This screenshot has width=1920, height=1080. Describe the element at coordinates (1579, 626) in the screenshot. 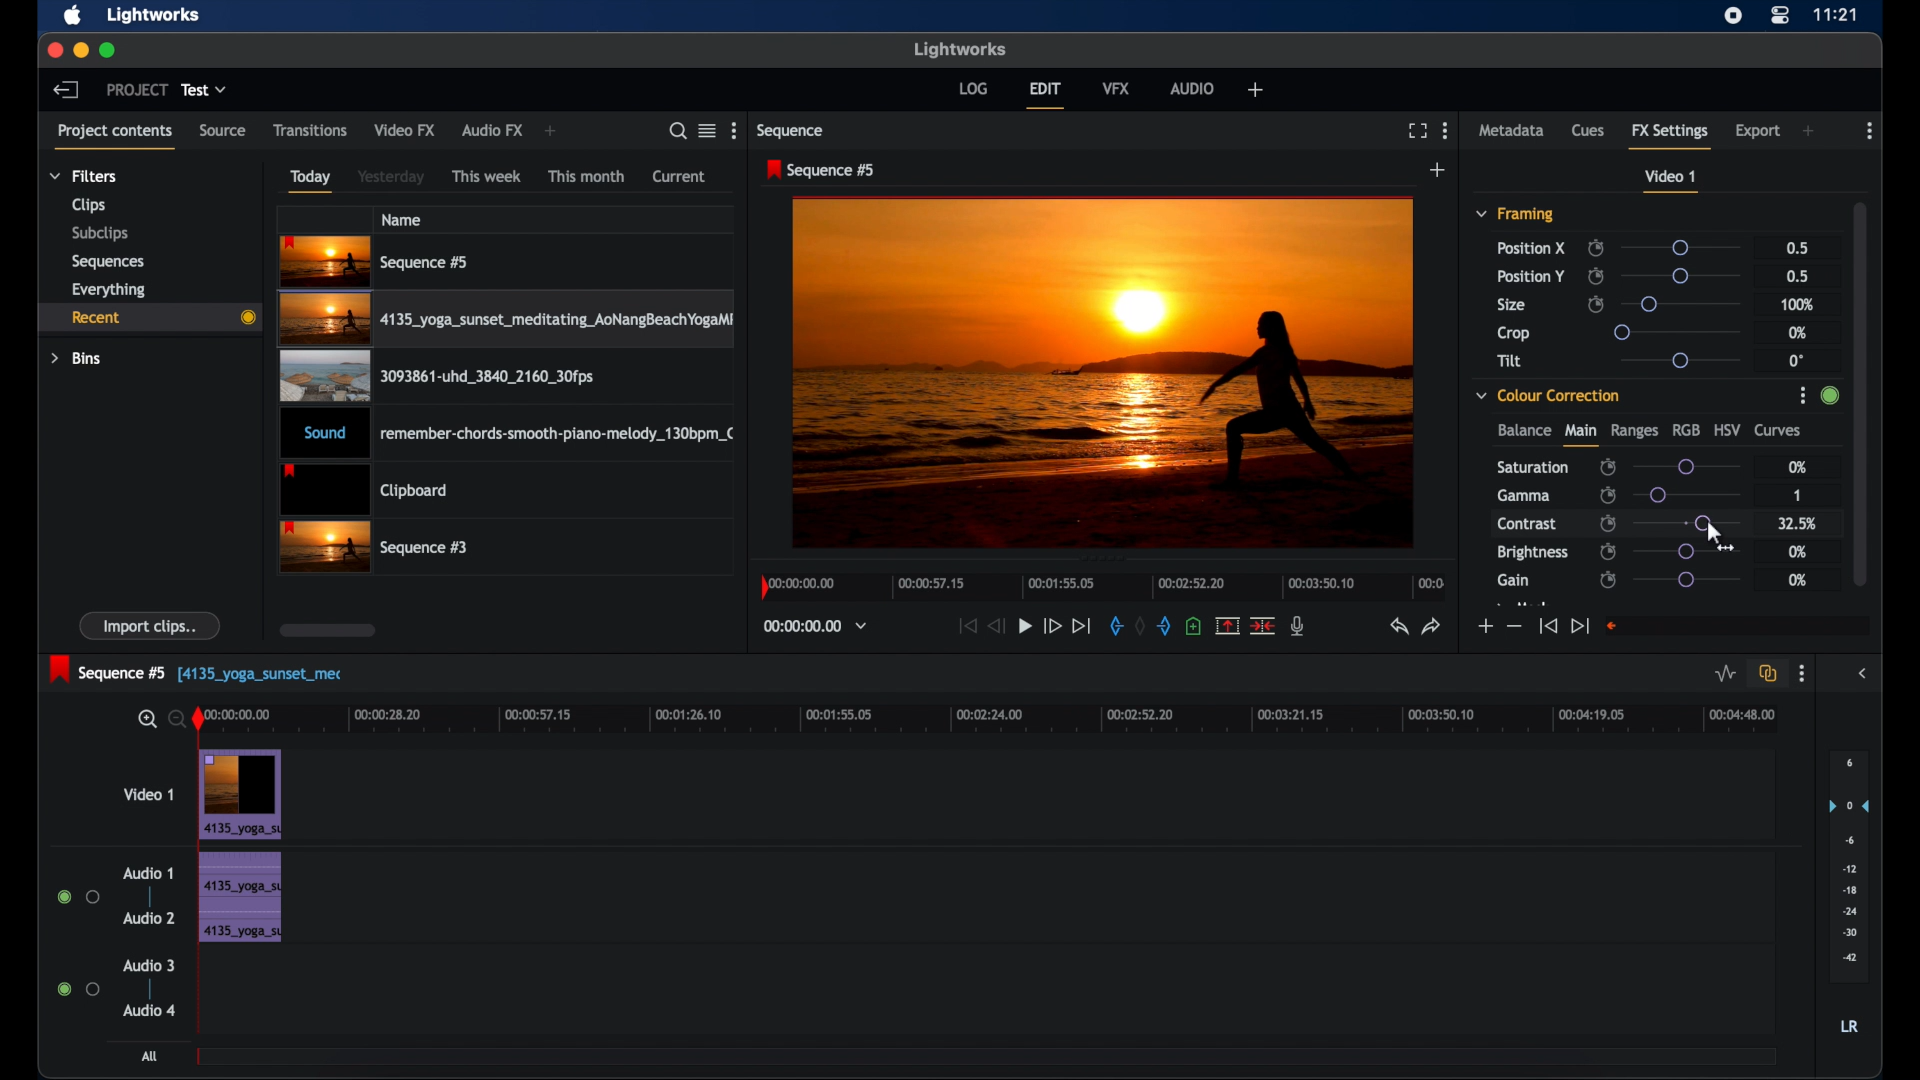

I see `jump to end` at that location.